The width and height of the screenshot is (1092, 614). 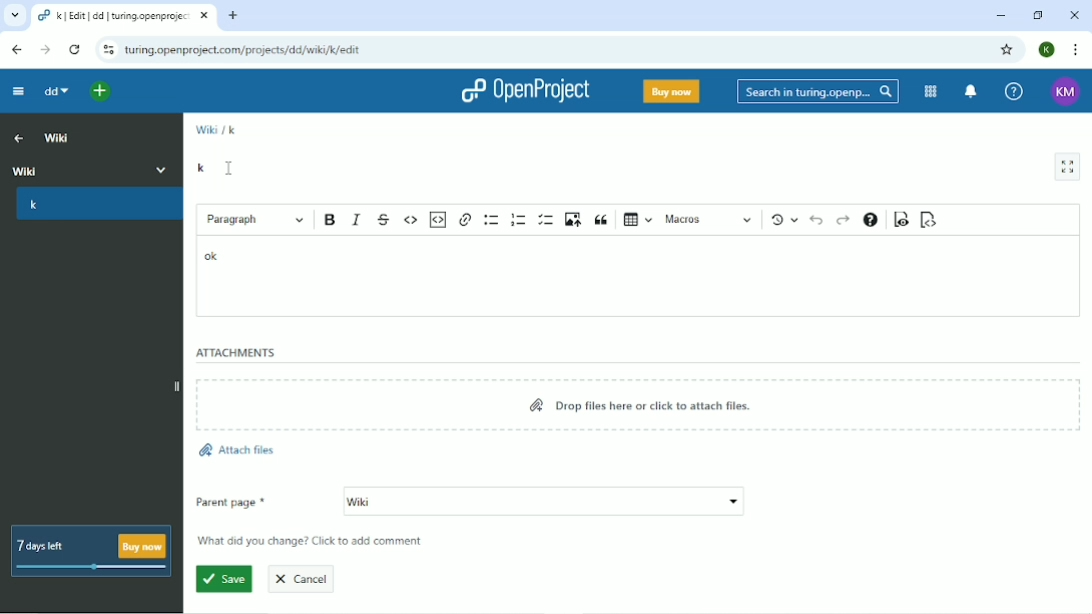 What do you see at coordinates (929, 219) in the screenshot?
I see `Switch to markdown mode` at bounding box center [929, 219].